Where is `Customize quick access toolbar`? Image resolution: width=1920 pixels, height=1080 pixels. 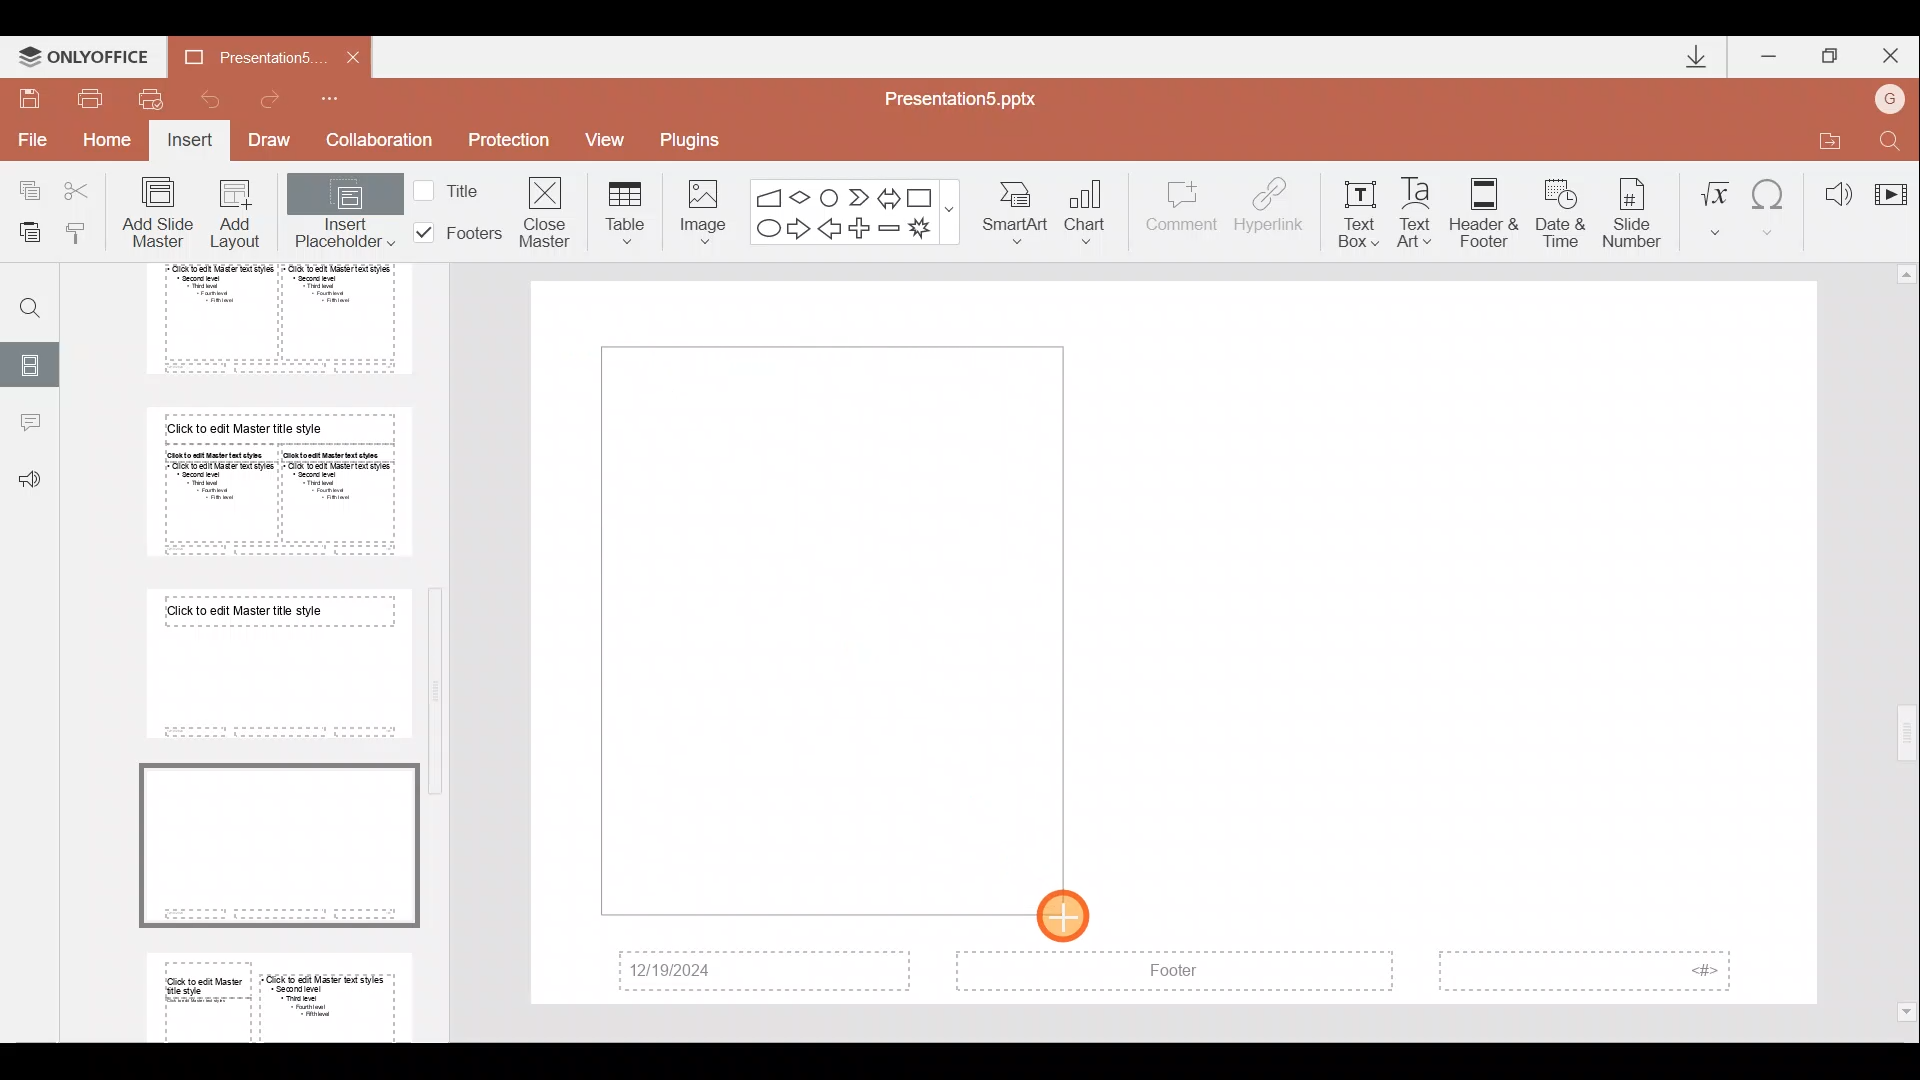
Customize quick access toolbar is located at coordinates (343, 98).